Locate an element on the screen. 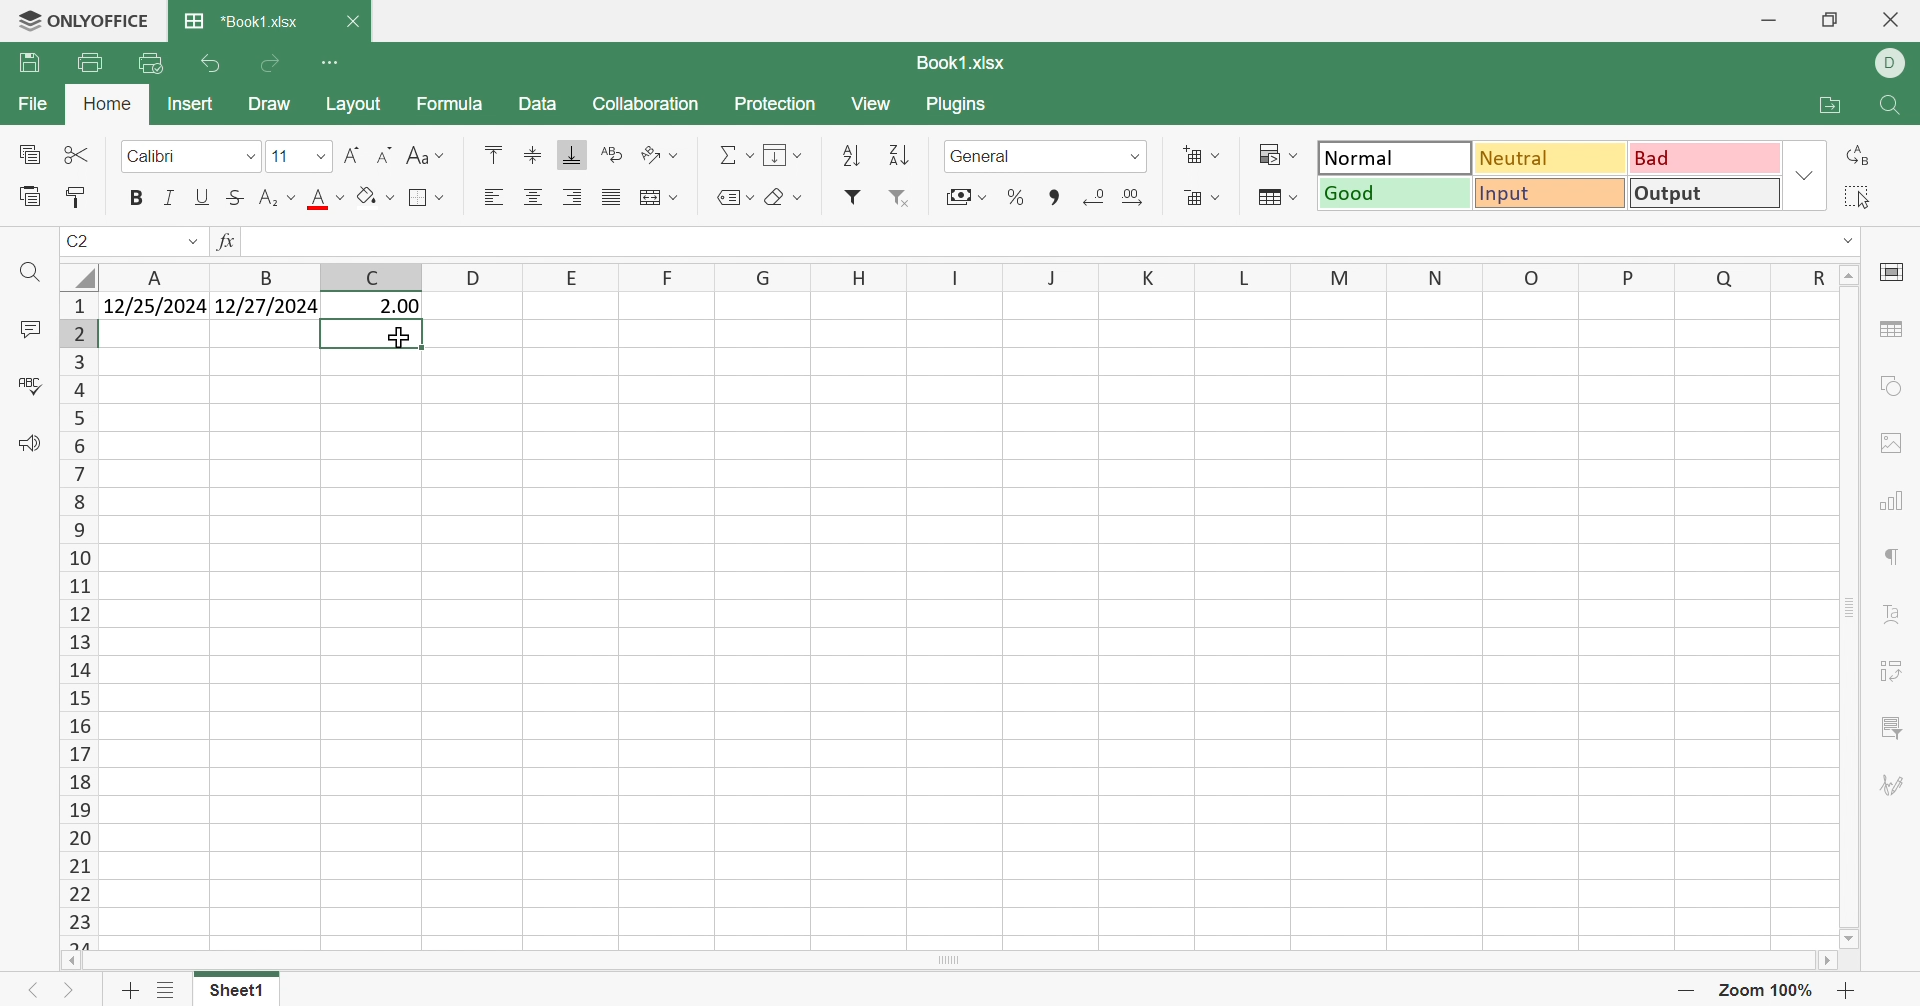  Zoom In is located at coordinates (1849, 989).